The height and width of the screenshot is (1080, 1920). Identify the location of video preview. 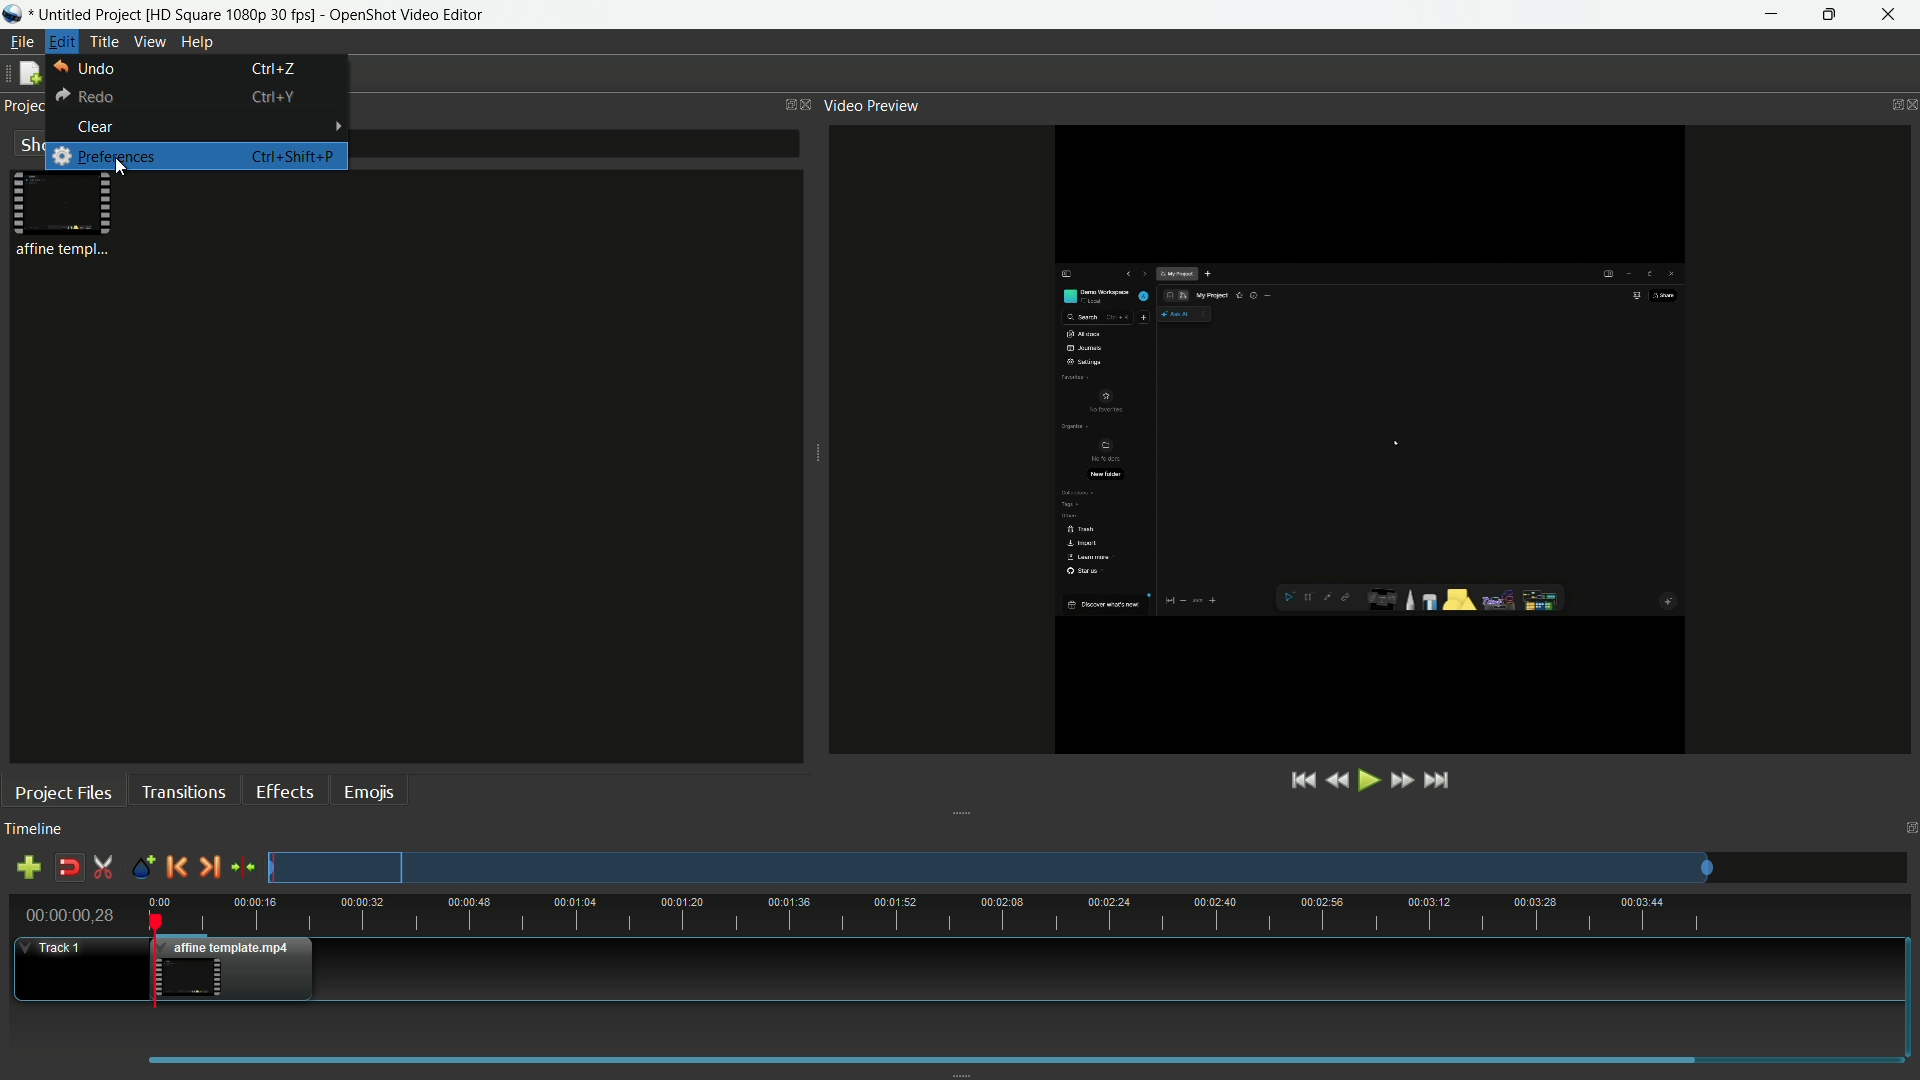
(1363, 437).